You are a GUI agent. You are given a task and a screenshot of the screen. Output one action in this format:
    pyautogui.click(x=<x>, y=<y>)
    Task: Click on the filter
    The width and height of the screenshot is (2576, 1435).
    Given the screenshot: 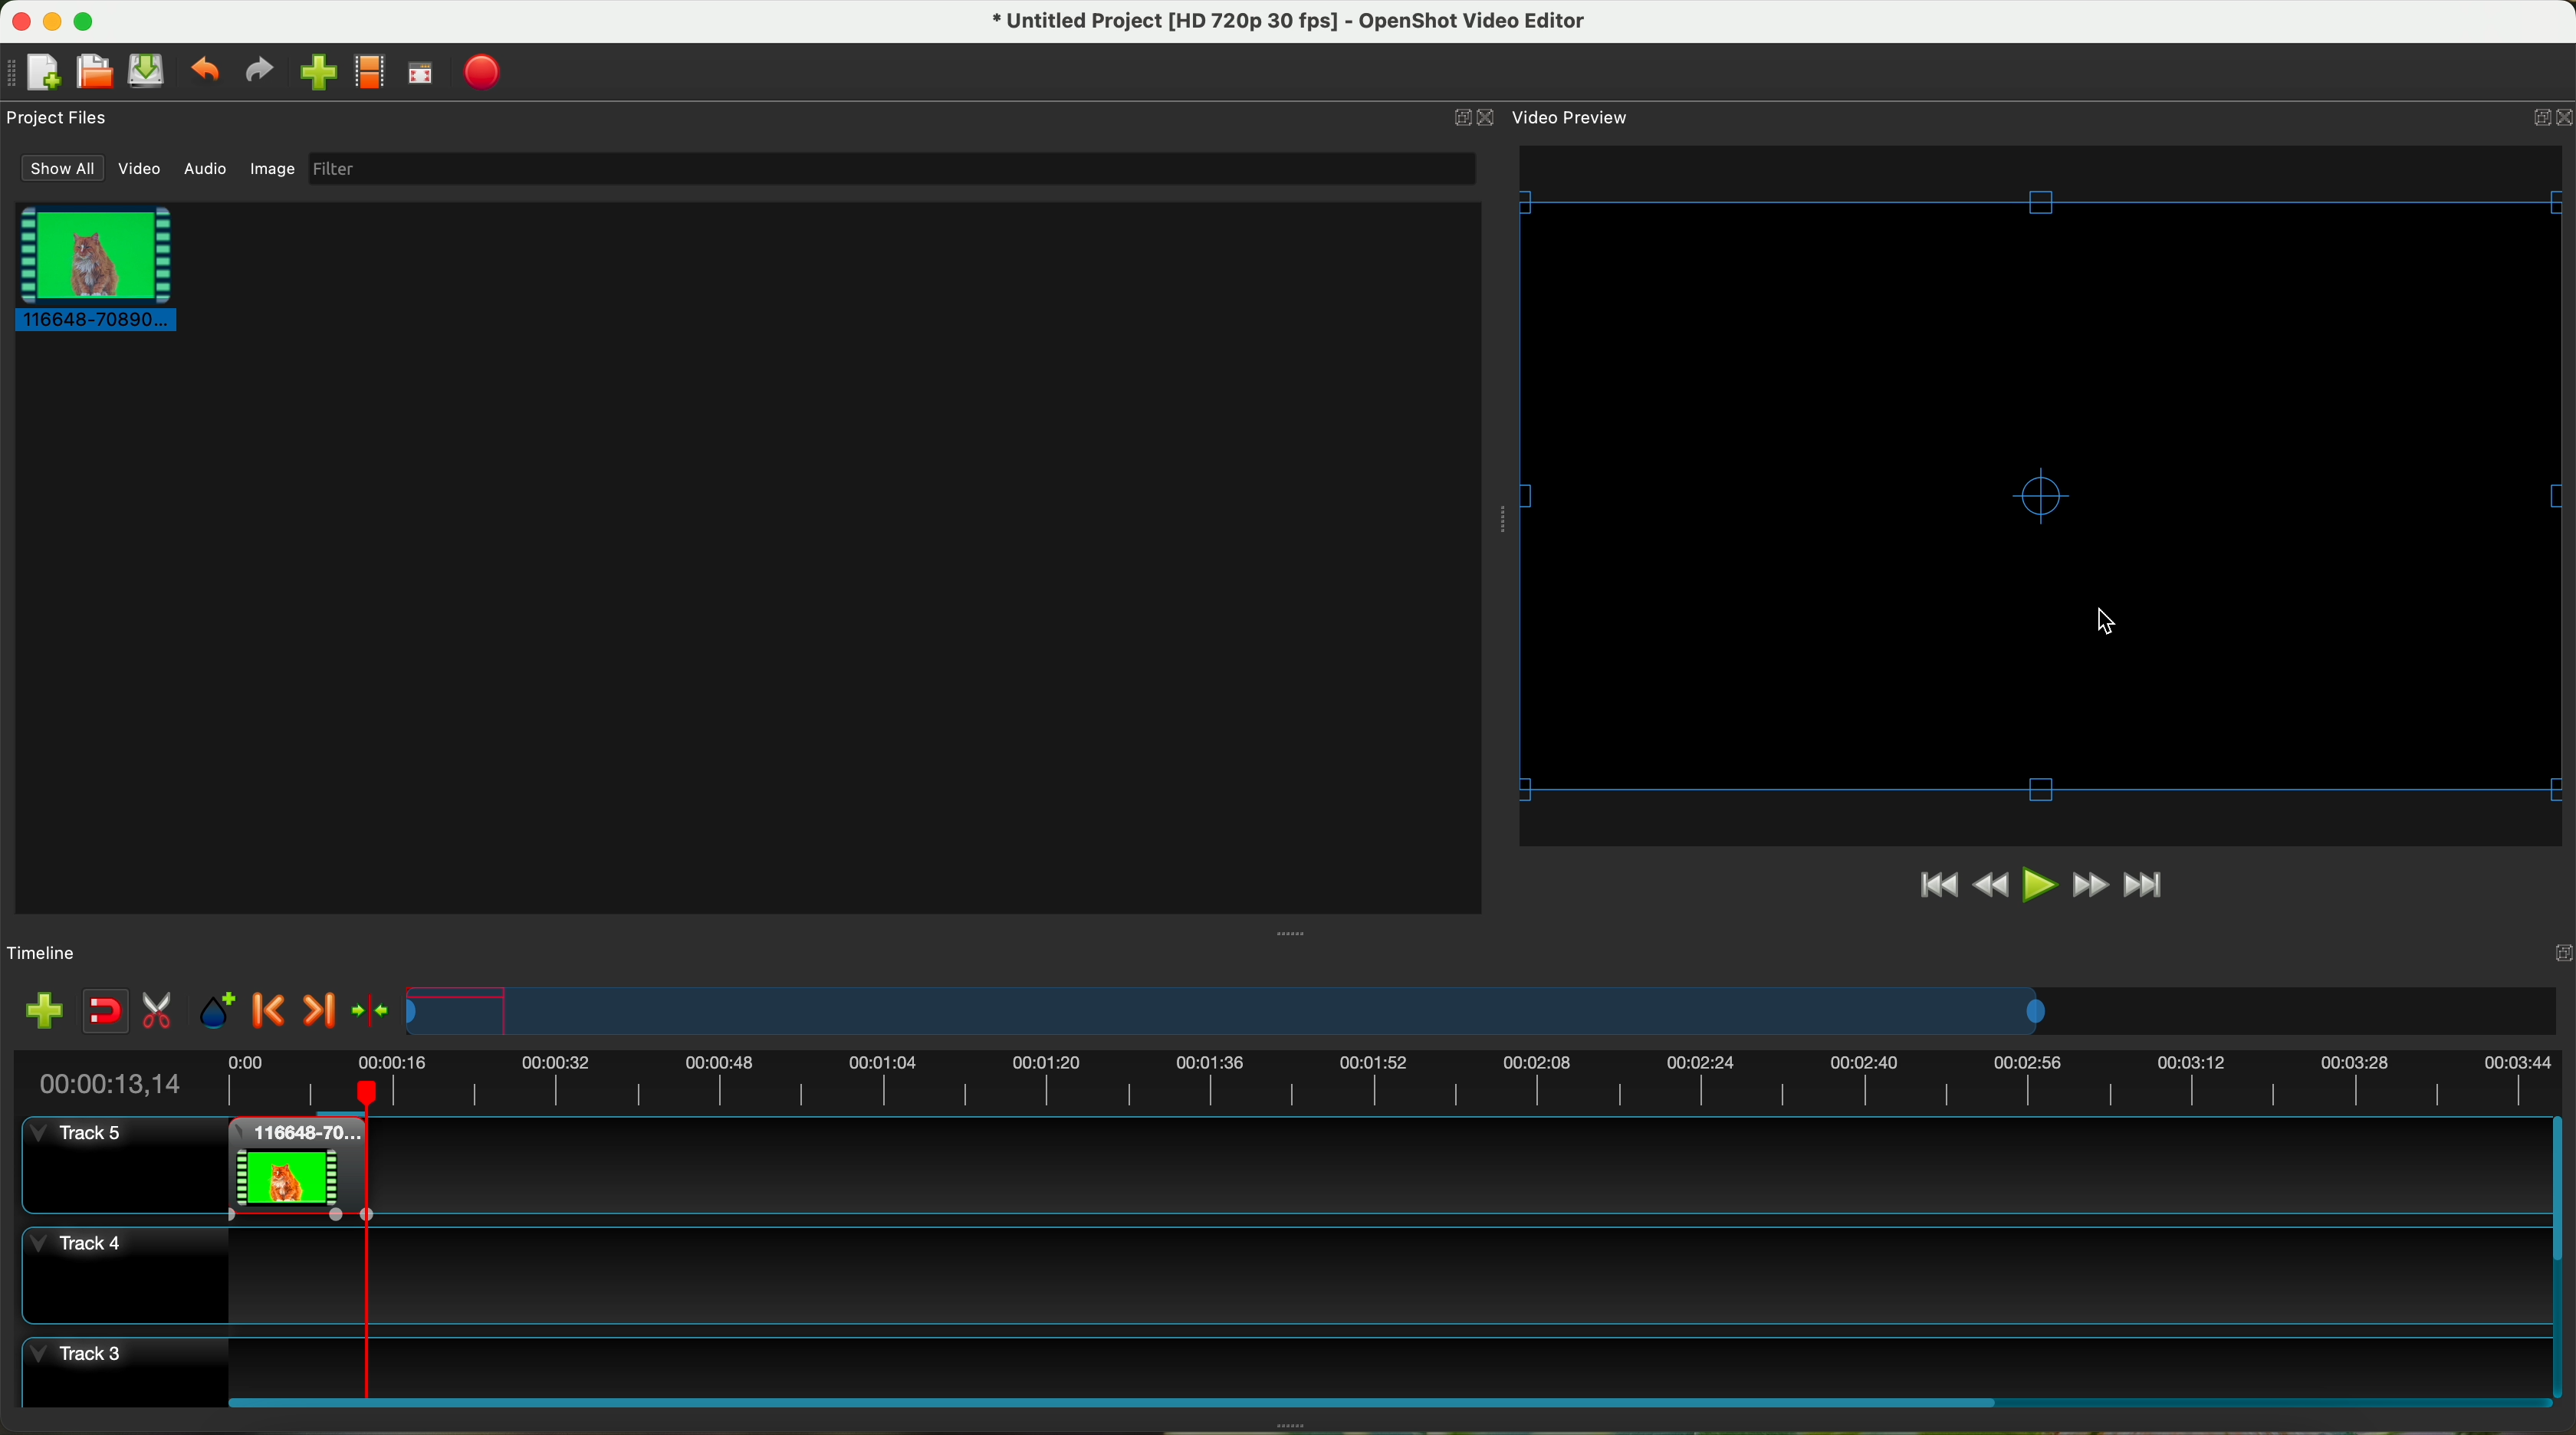 What is the action you would take?
    pyautogui.click(x=890, y=168)
    